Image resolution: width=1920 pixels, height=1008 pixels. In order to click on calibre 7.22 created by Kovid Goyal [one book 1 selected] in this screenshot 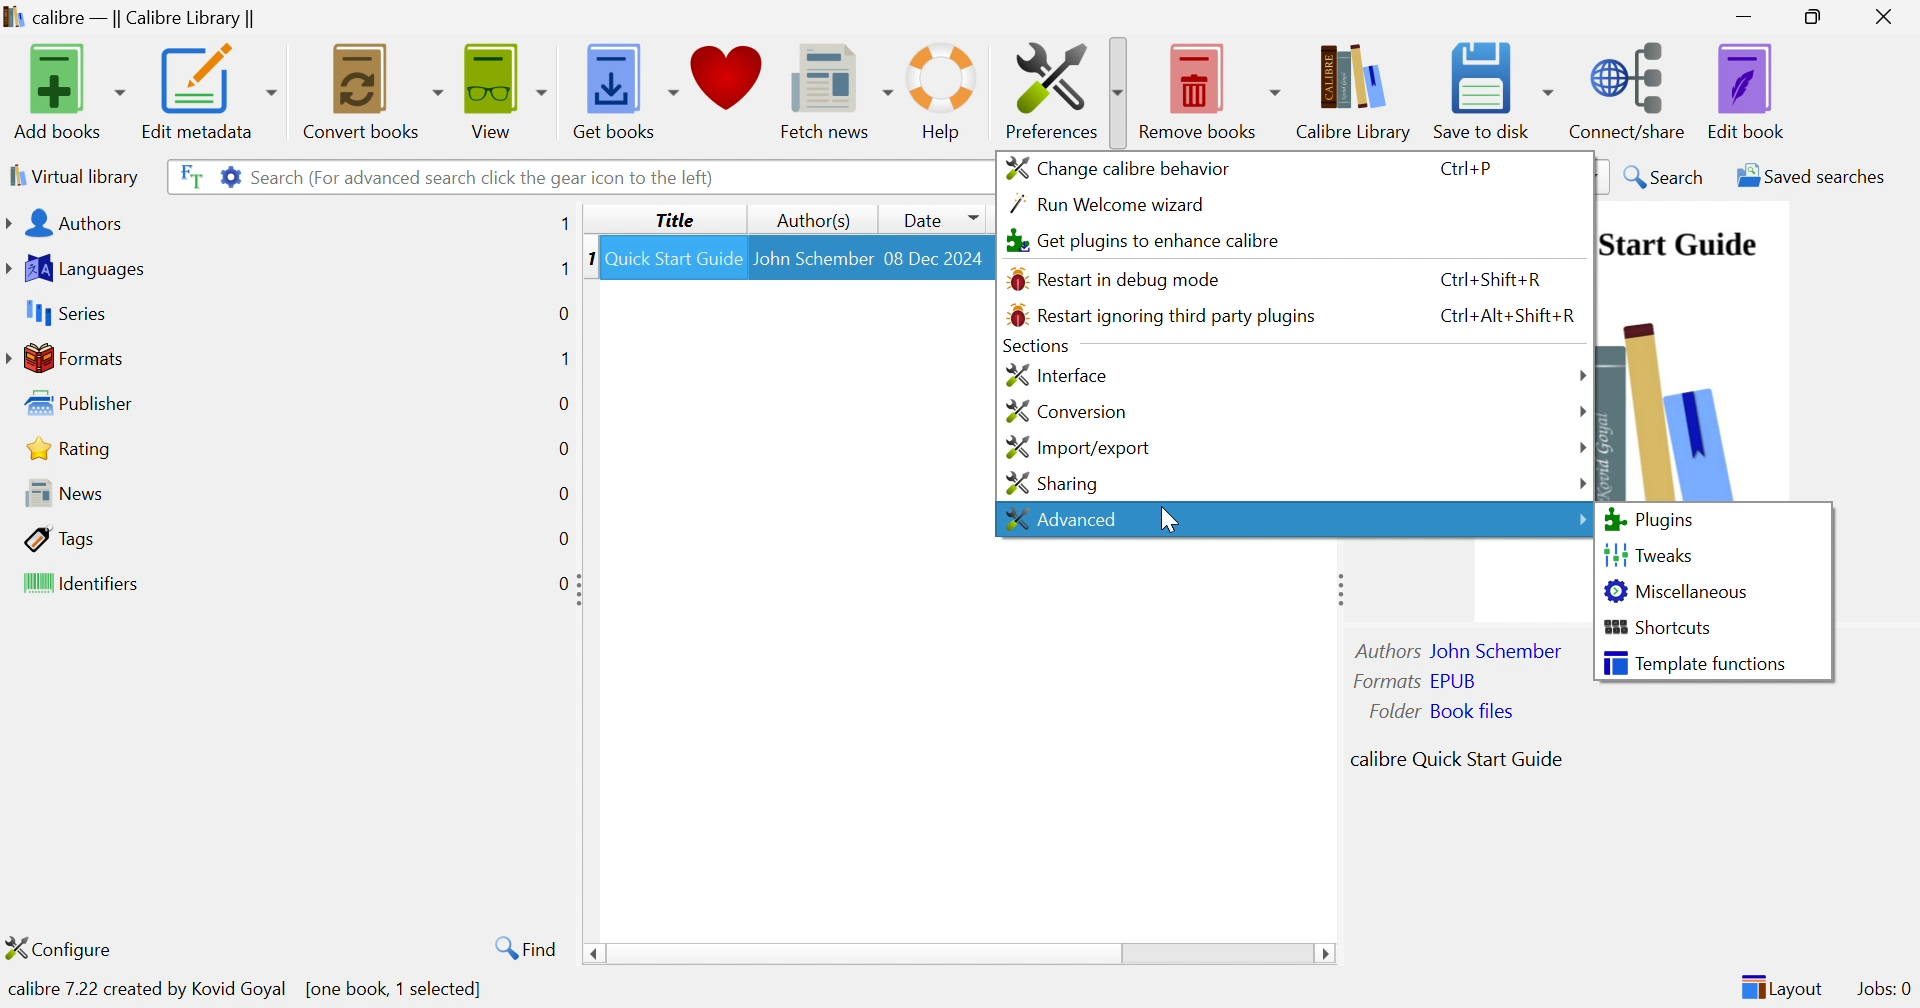, I will do `click(248, 987)`.